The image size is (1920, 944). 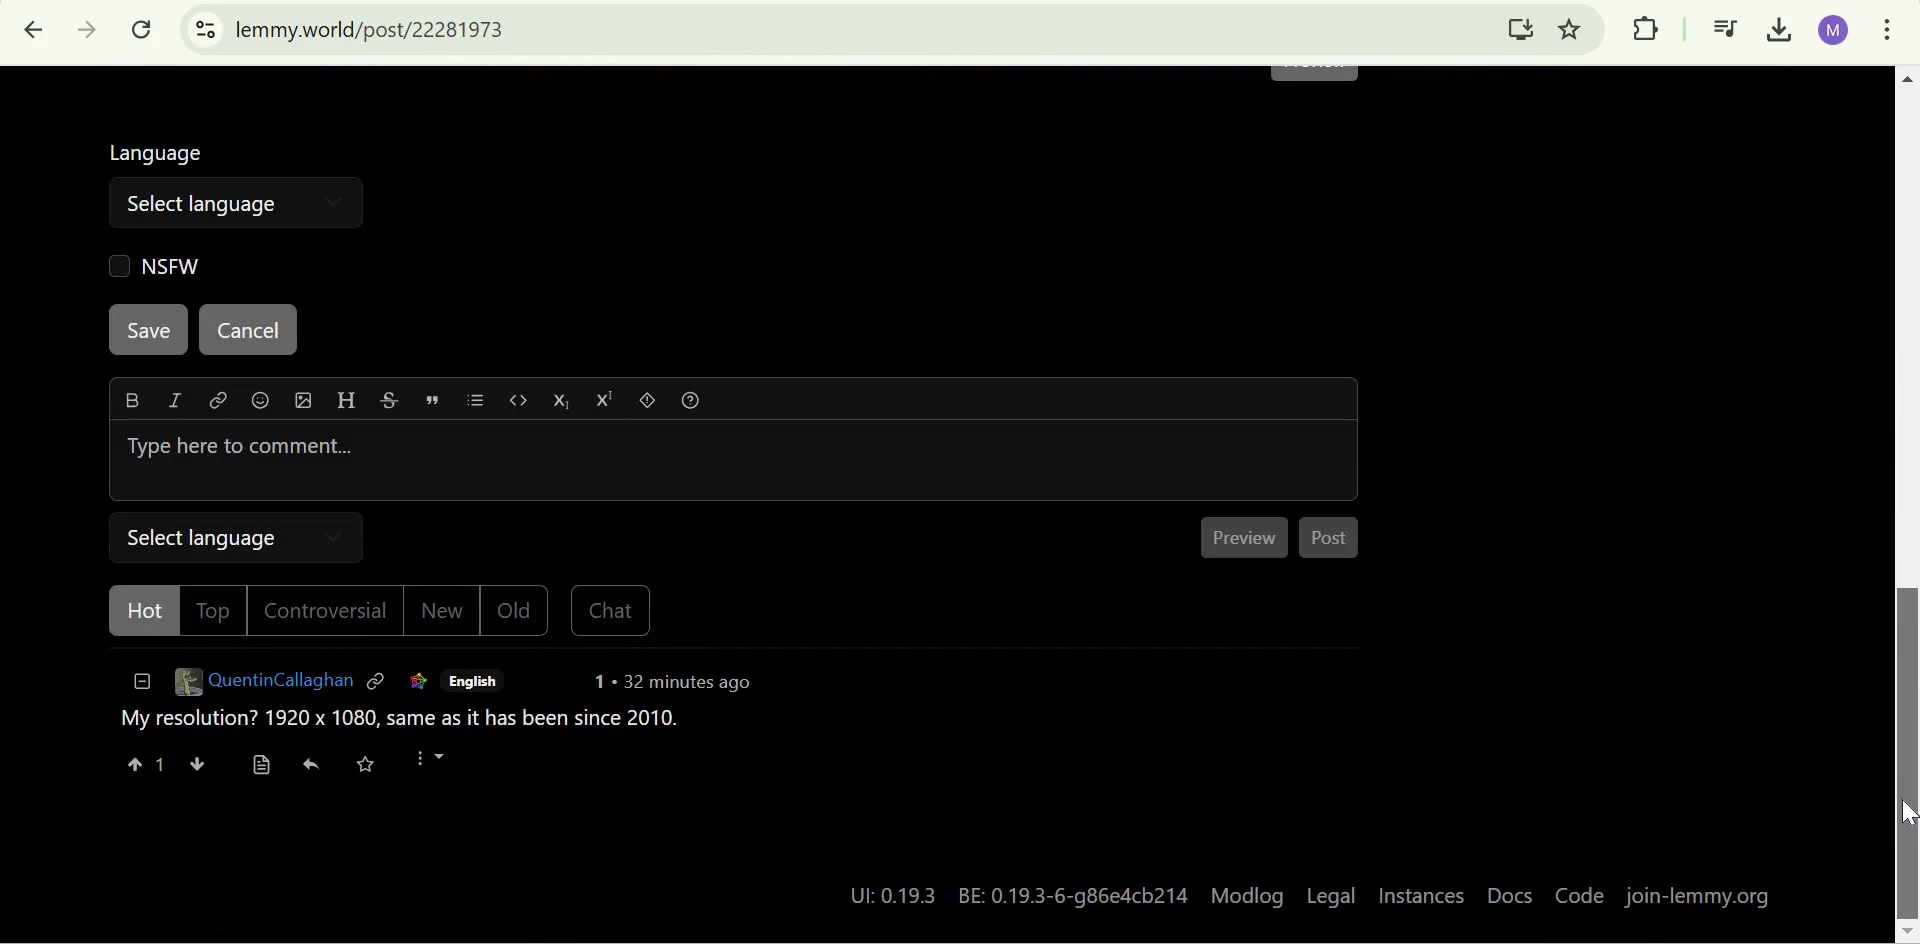 I want to click on Control your music, videos, and more, so click(x=1726, y=31).